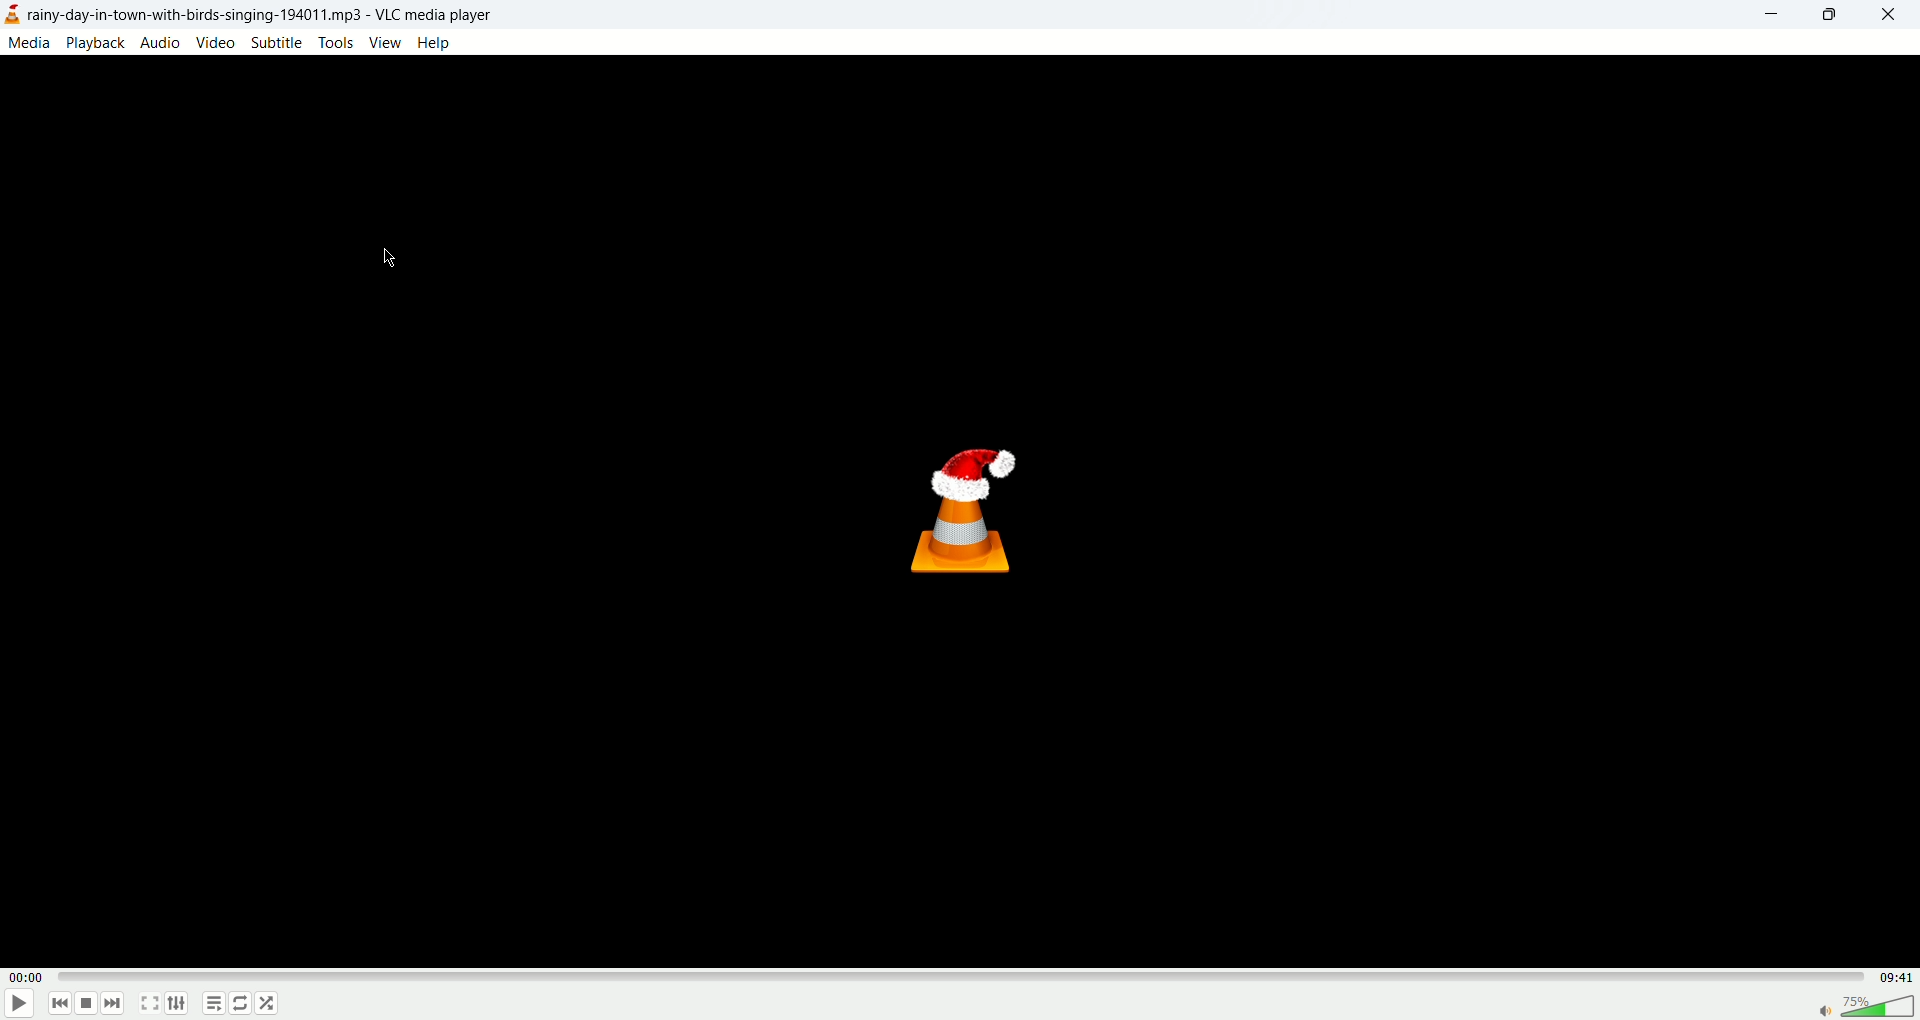 This screenshot has height=1020, width=1920. Describe the element at coordinates (385, 42) in the screenshot. I see `view` at that location.